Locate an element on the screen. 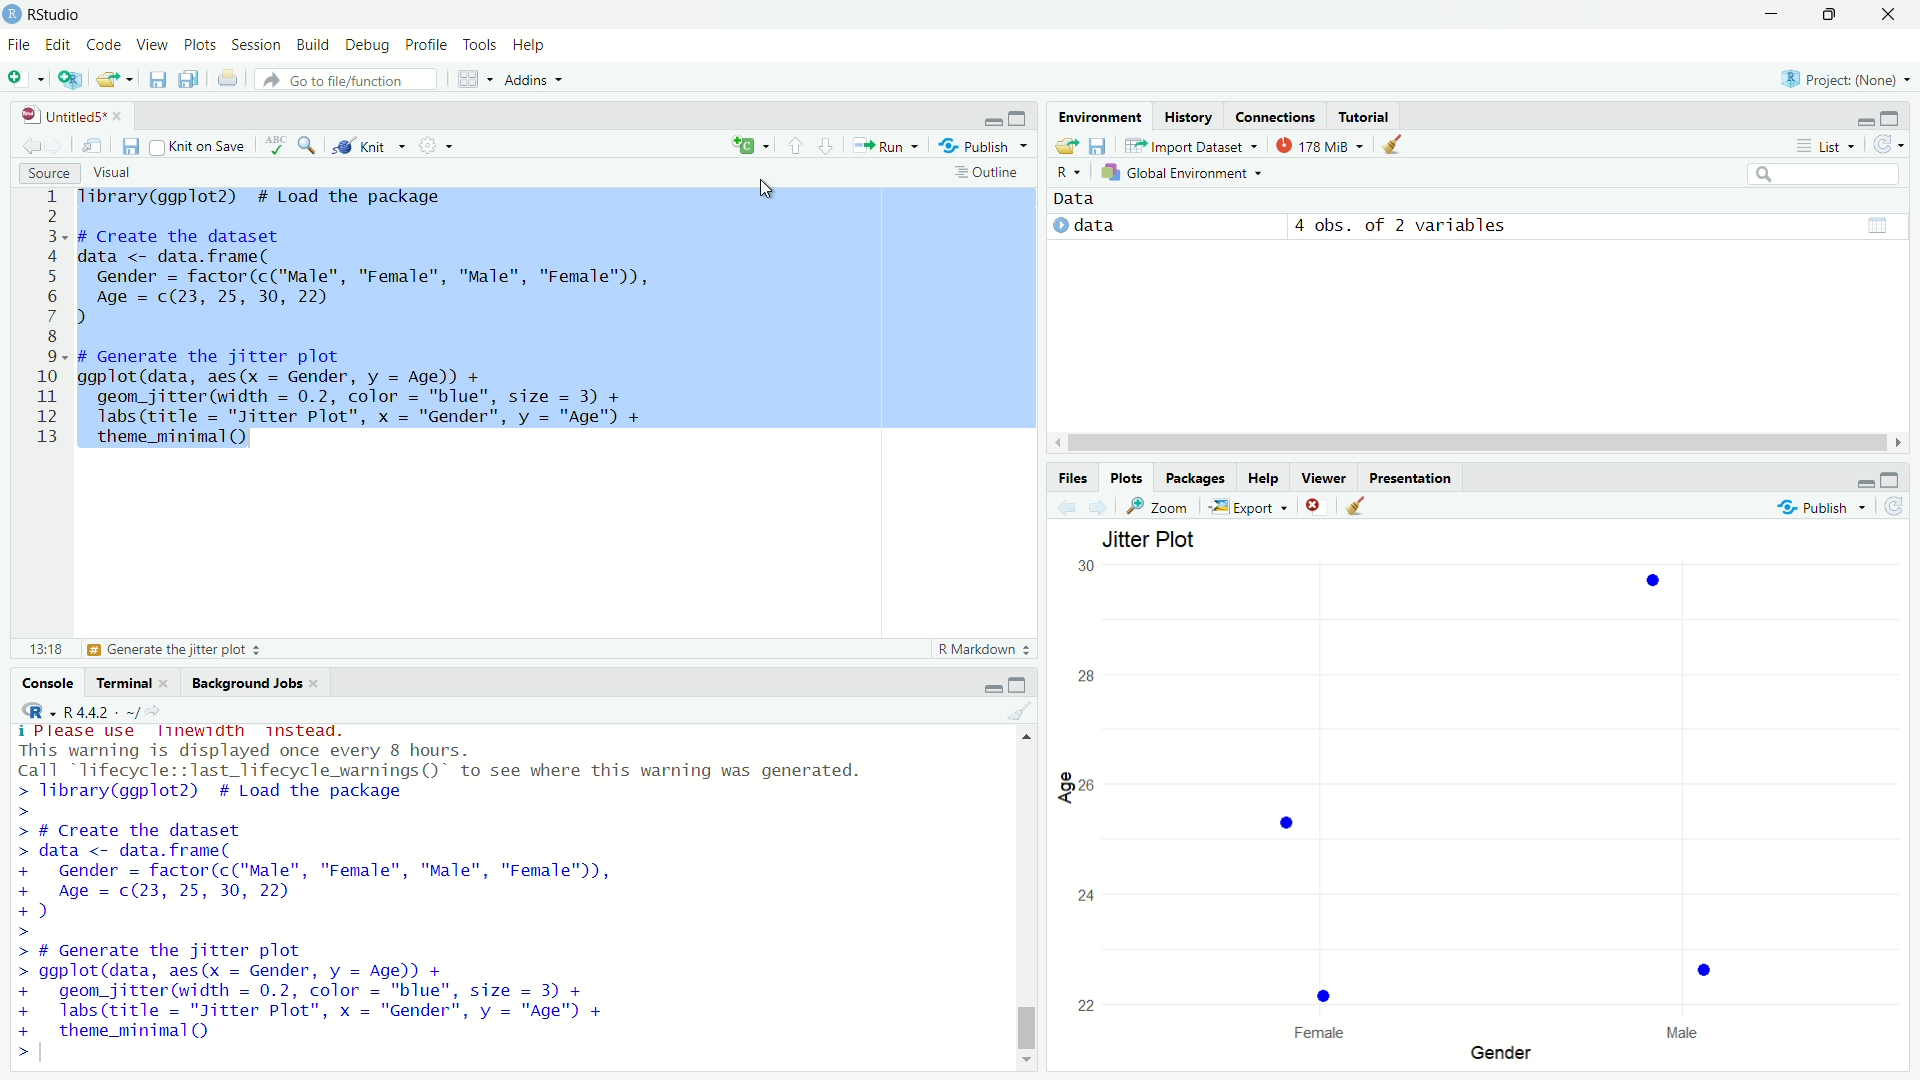  select language is located at coordinates (29, 711).